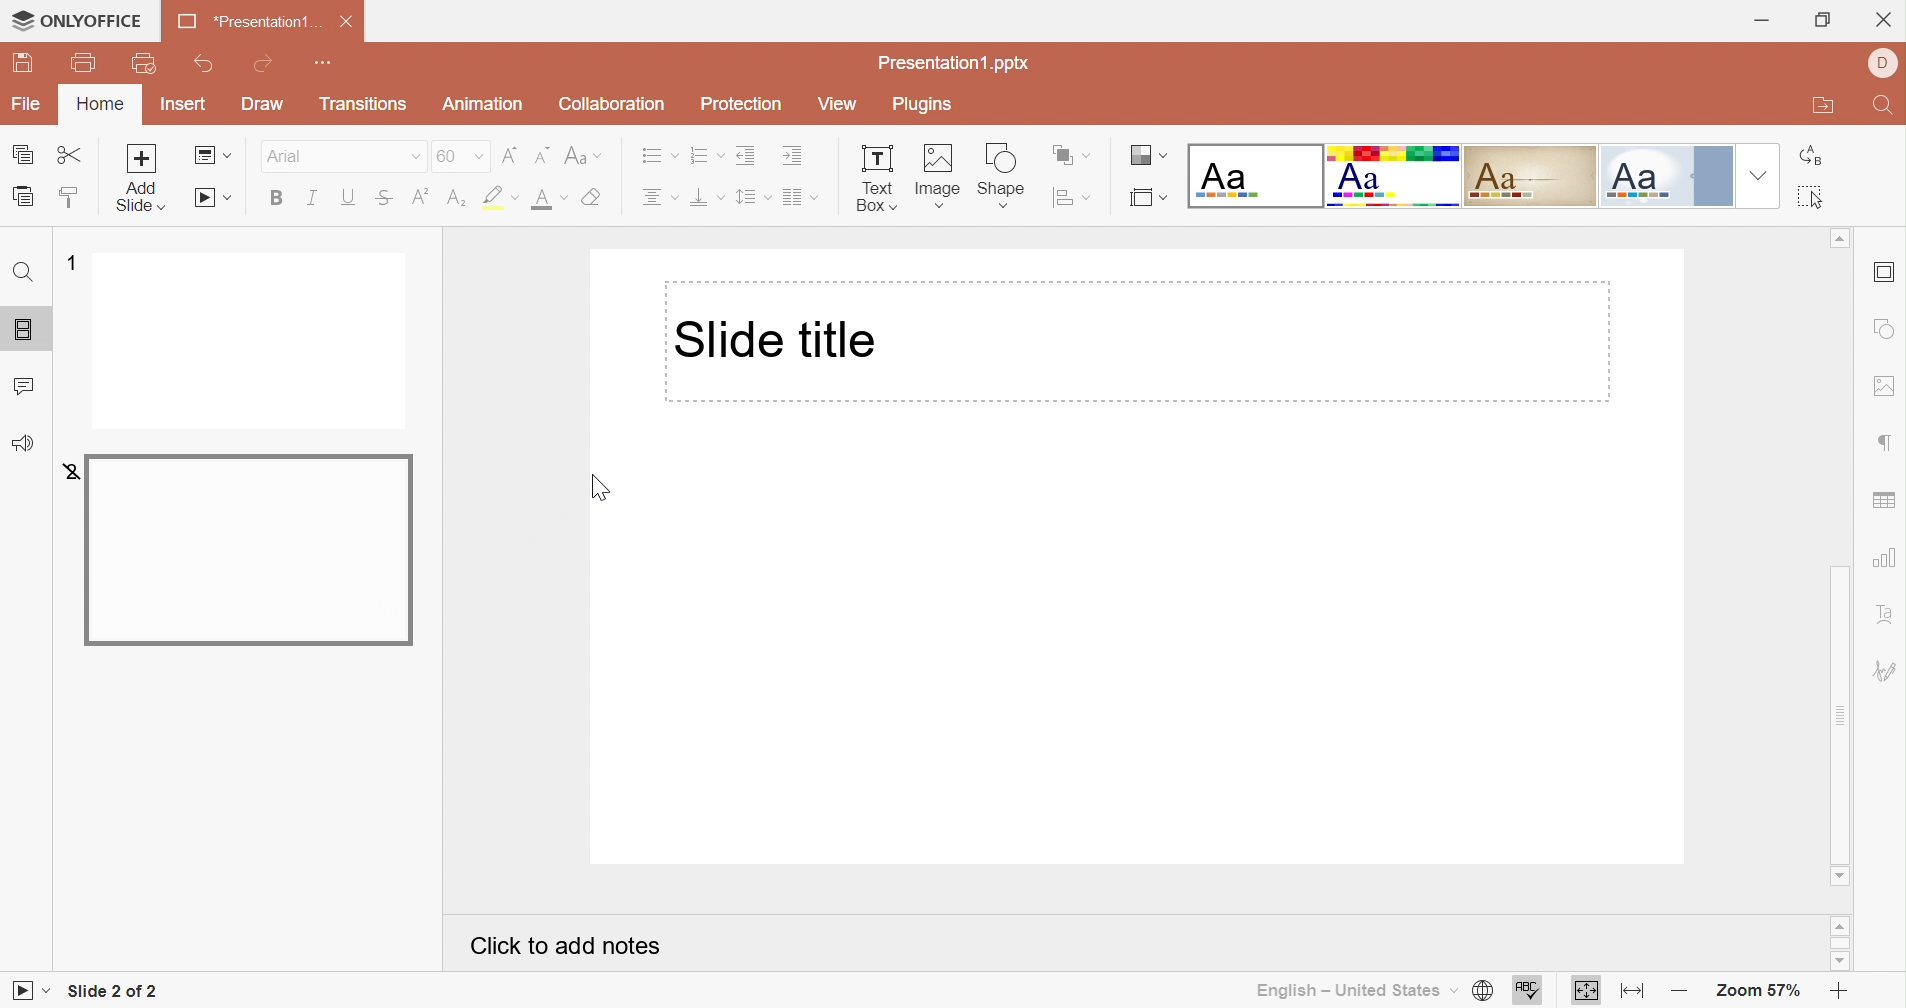  Describe the element at coordinates (1842, 942) in the screenshot. I see `Scroll Bar` at that location.